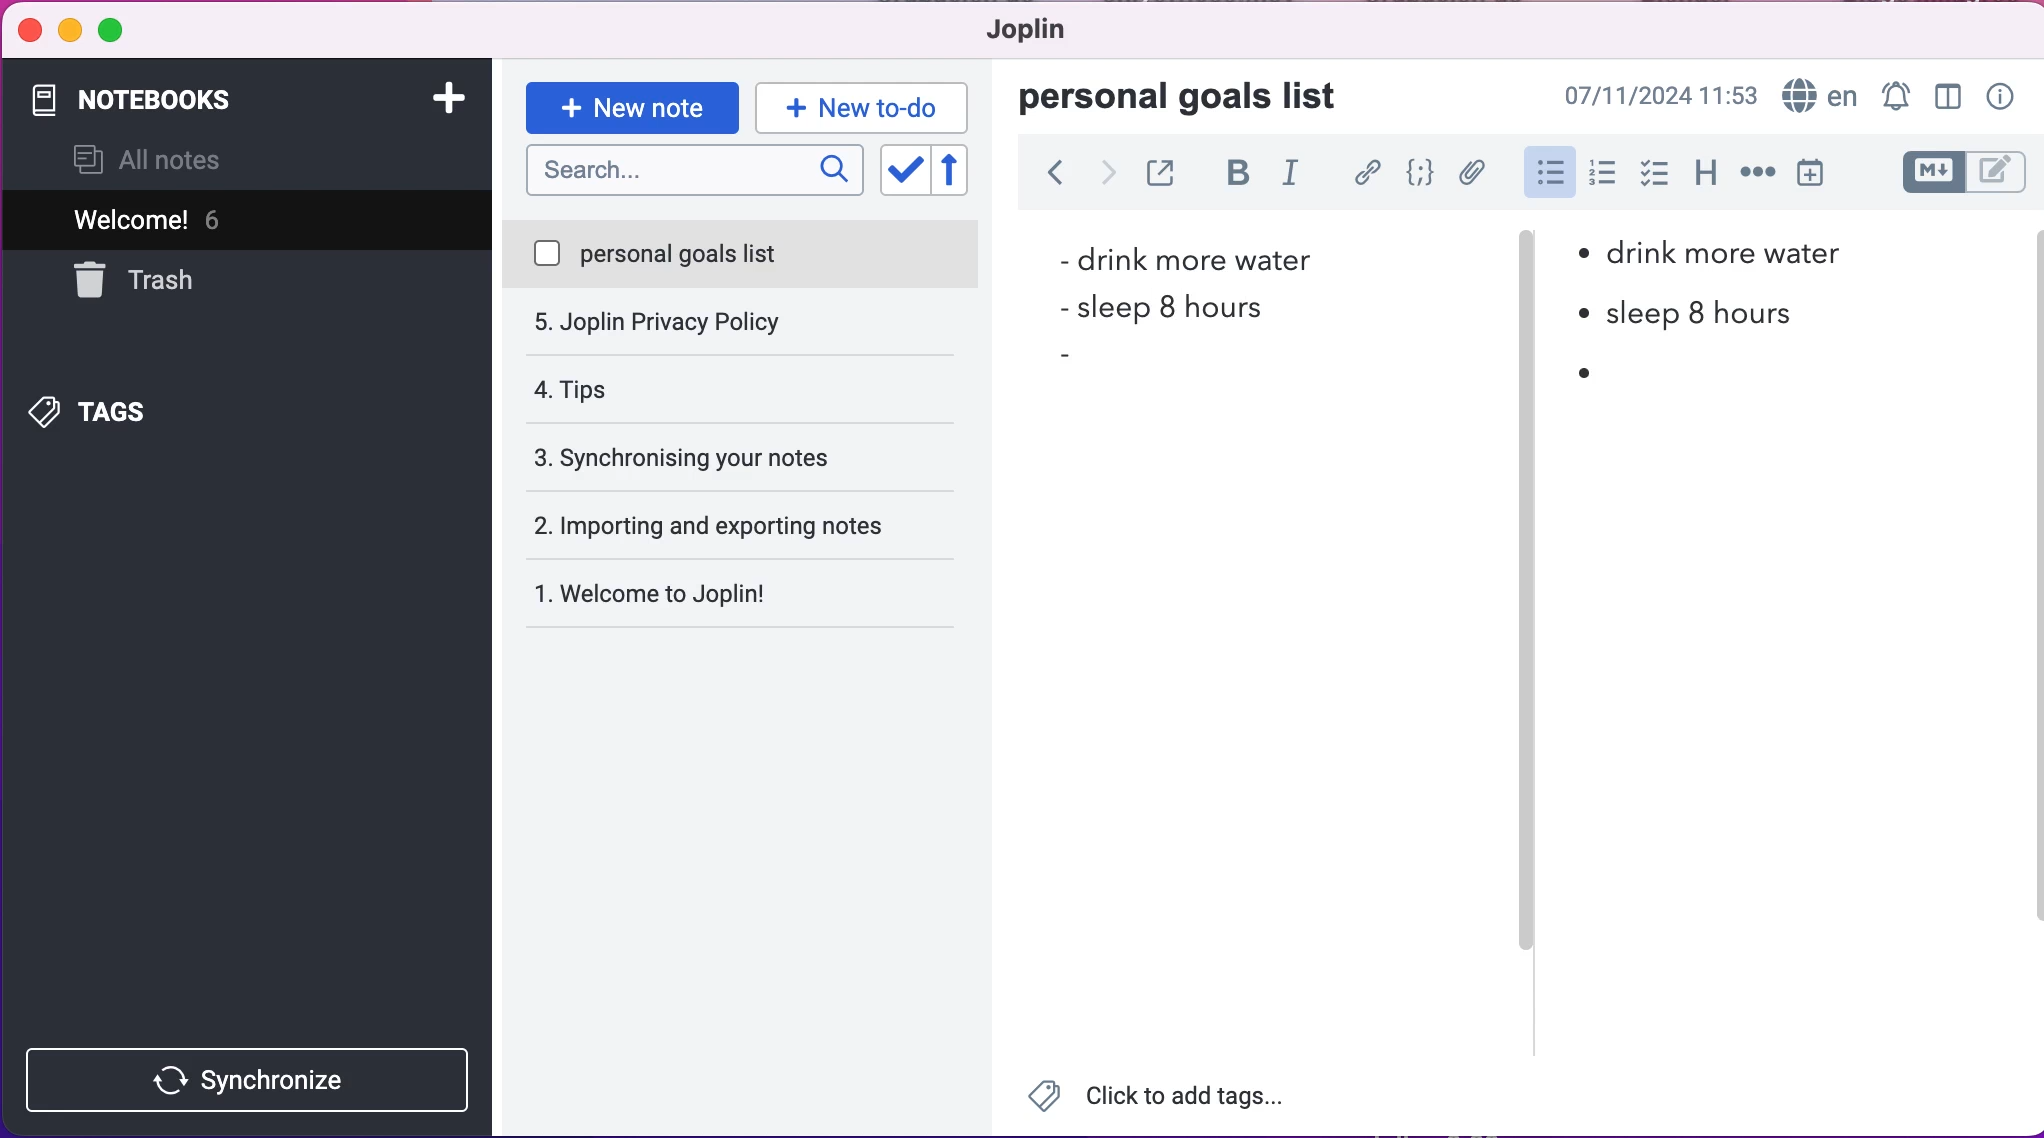 The height and width of the screenshot is (1138, 2044). What do you see at coordinates (1295, 178) in the screenshot?
I see `italic` at bounding box center [1295, 178].